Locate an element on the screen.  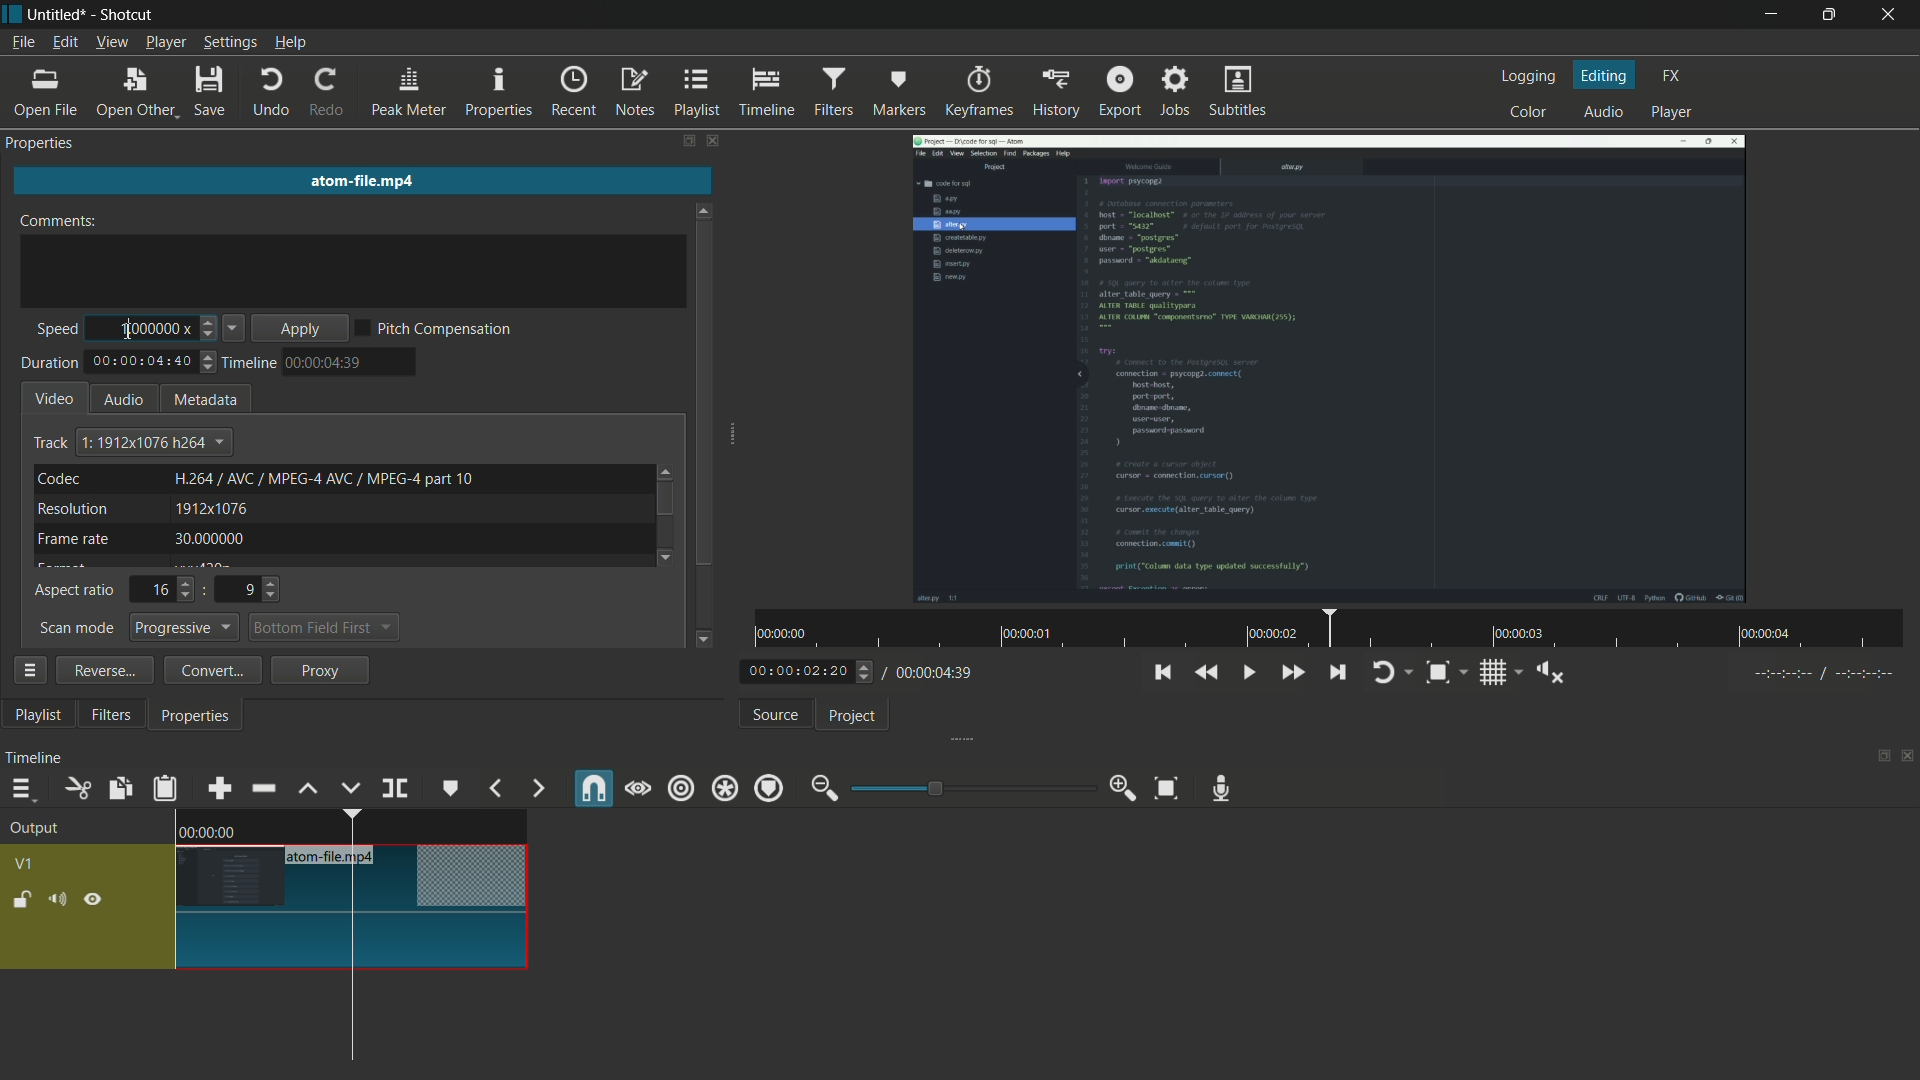
snap is located at coordinates (592, 789).